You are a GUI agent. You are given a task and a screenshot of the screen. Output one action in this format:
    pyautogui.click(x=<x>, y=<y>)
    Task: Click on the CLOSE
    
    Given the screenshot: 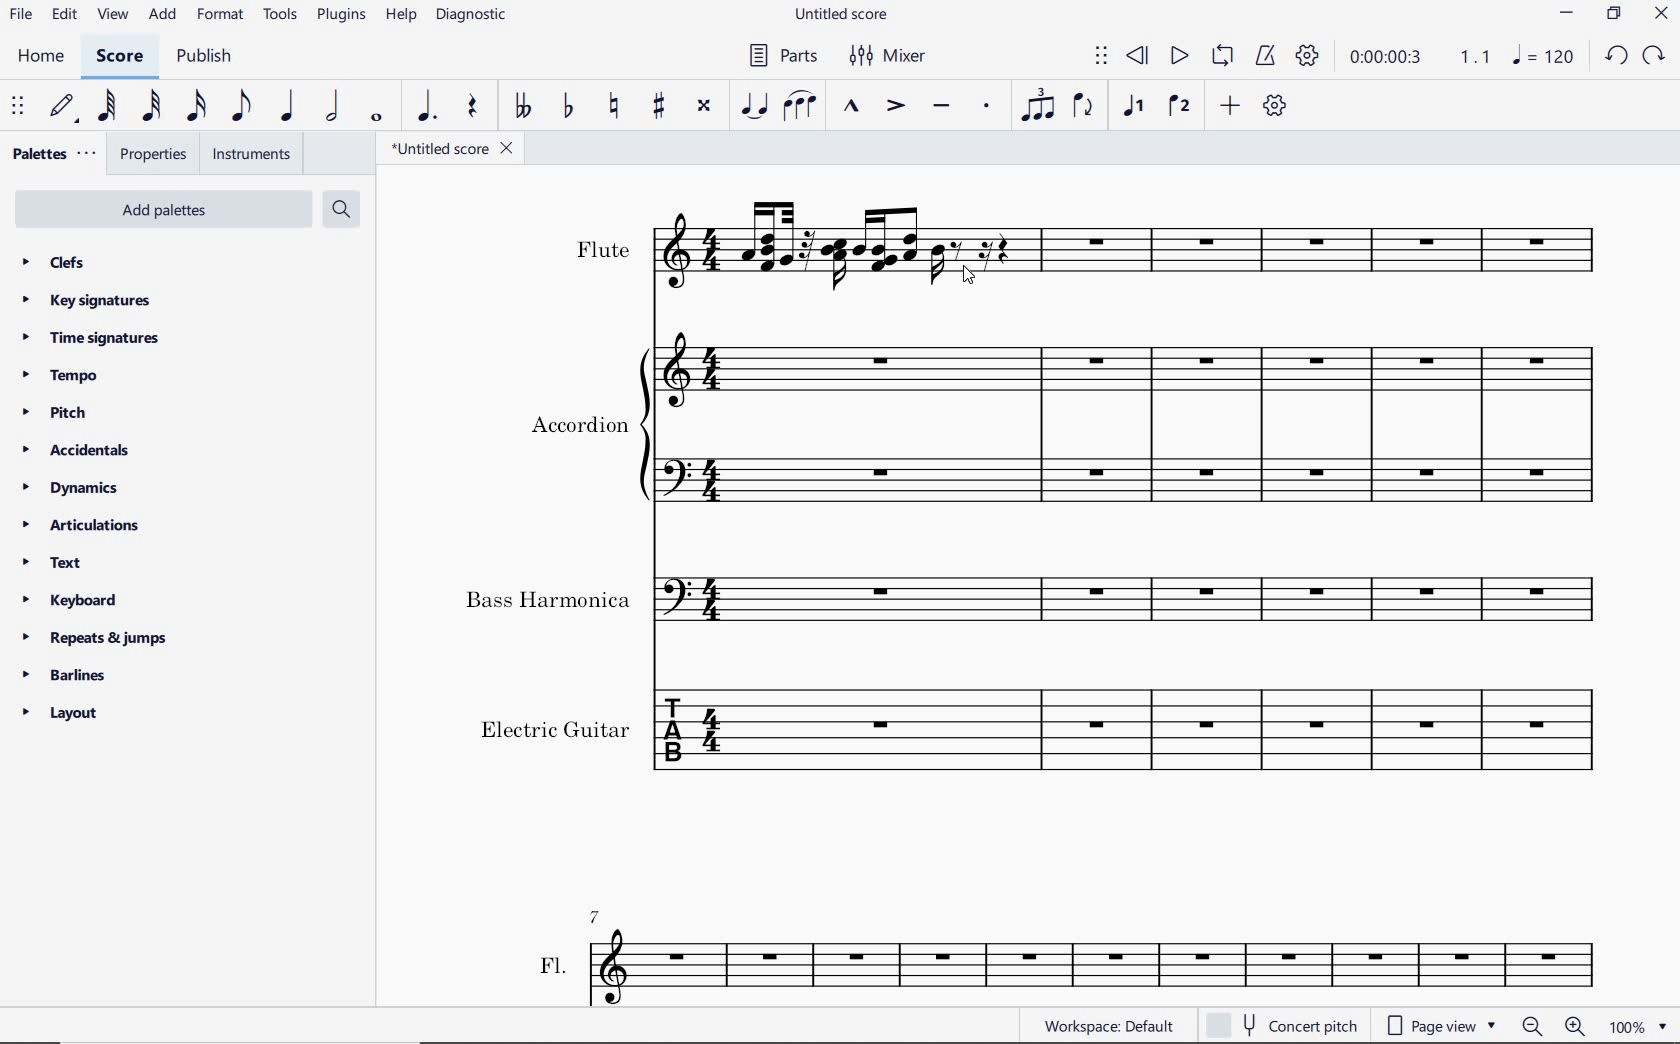 What is the action you would take?
    pyautogui.click(x=1662, y=13)
    